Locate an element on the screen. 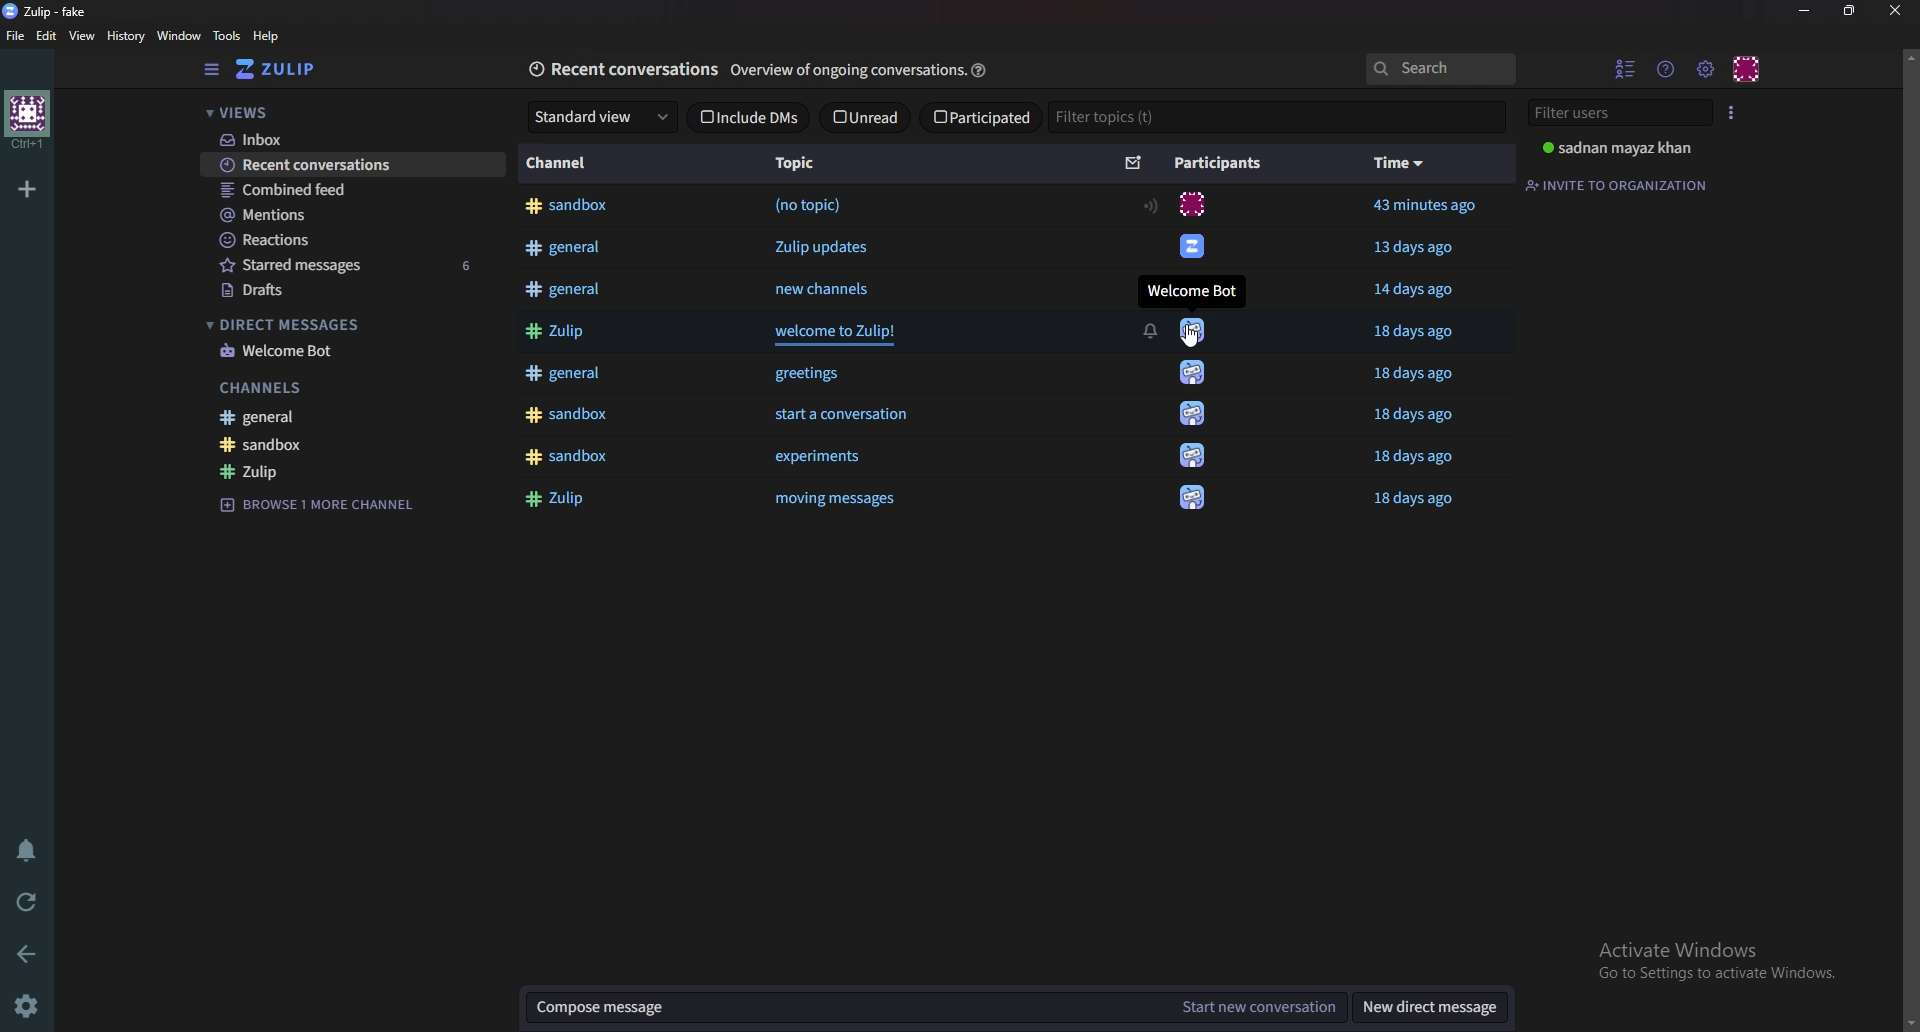  (no topic) is located at coordinates (812, 204).